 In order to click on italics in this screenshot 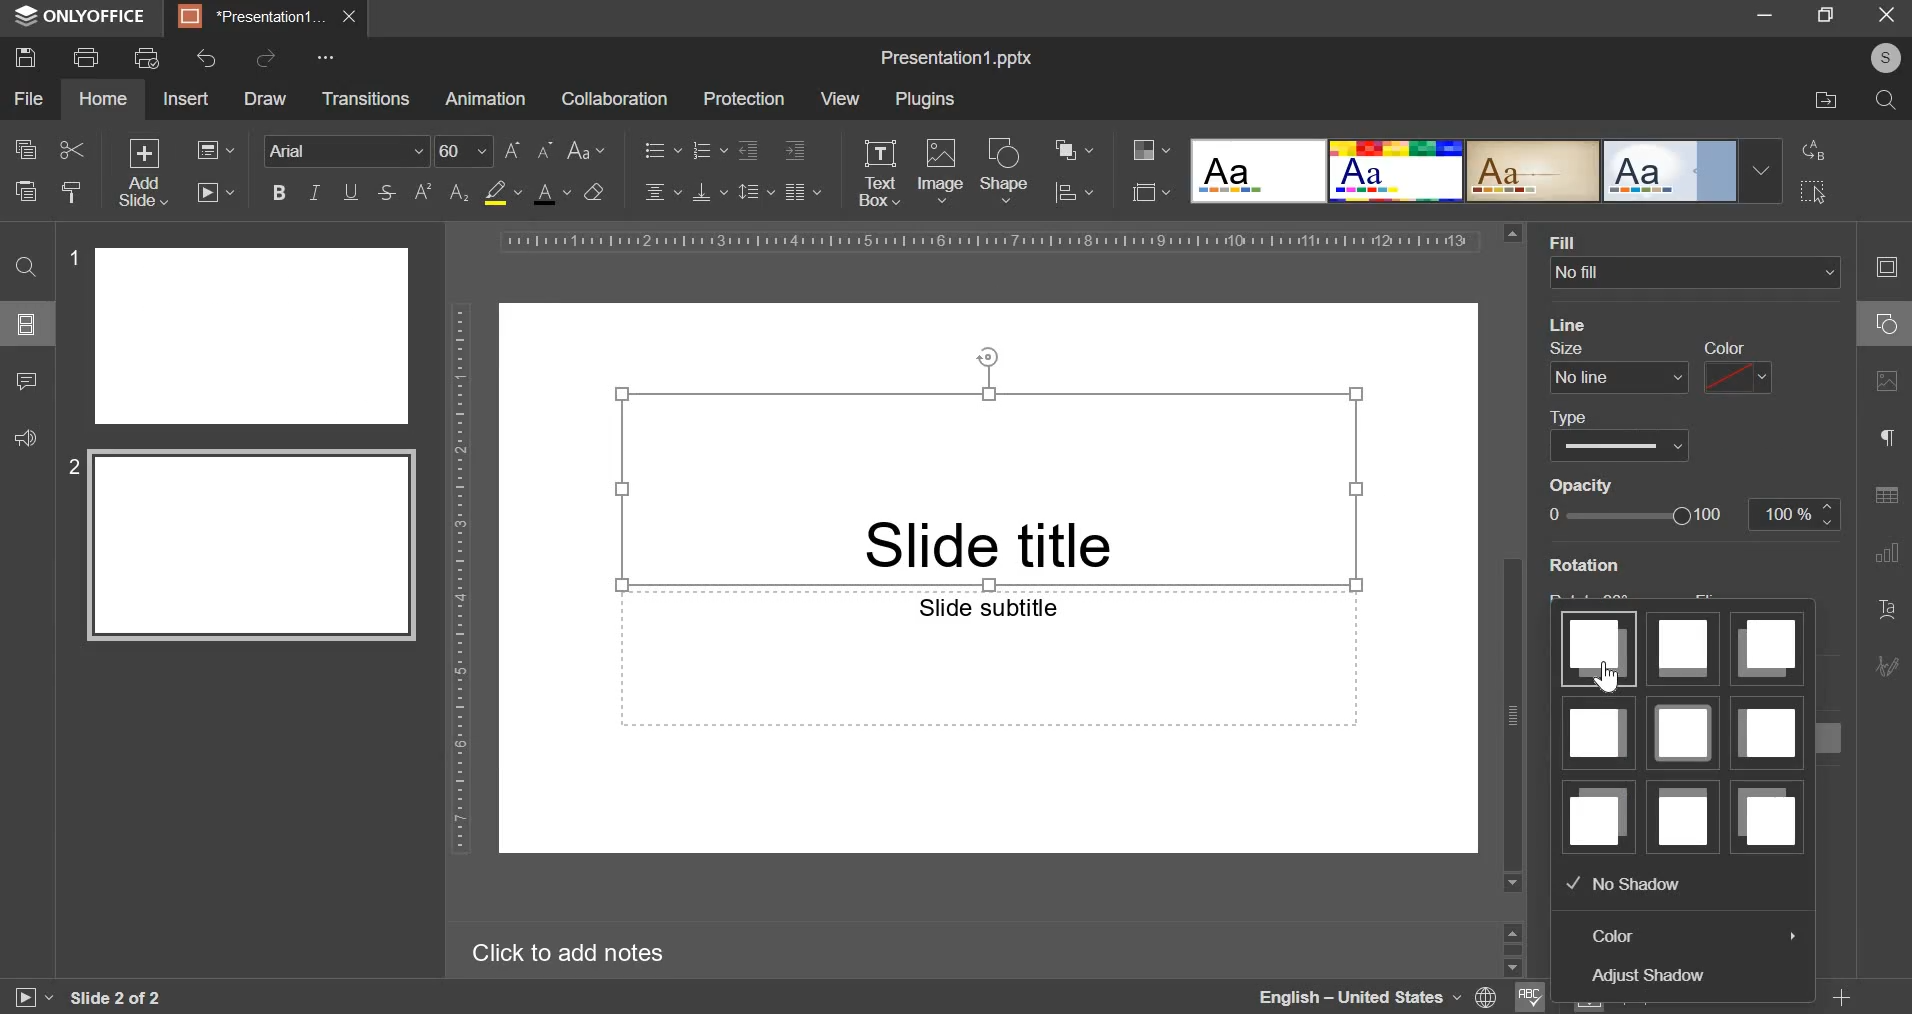, I will do `click(313, 191)`.